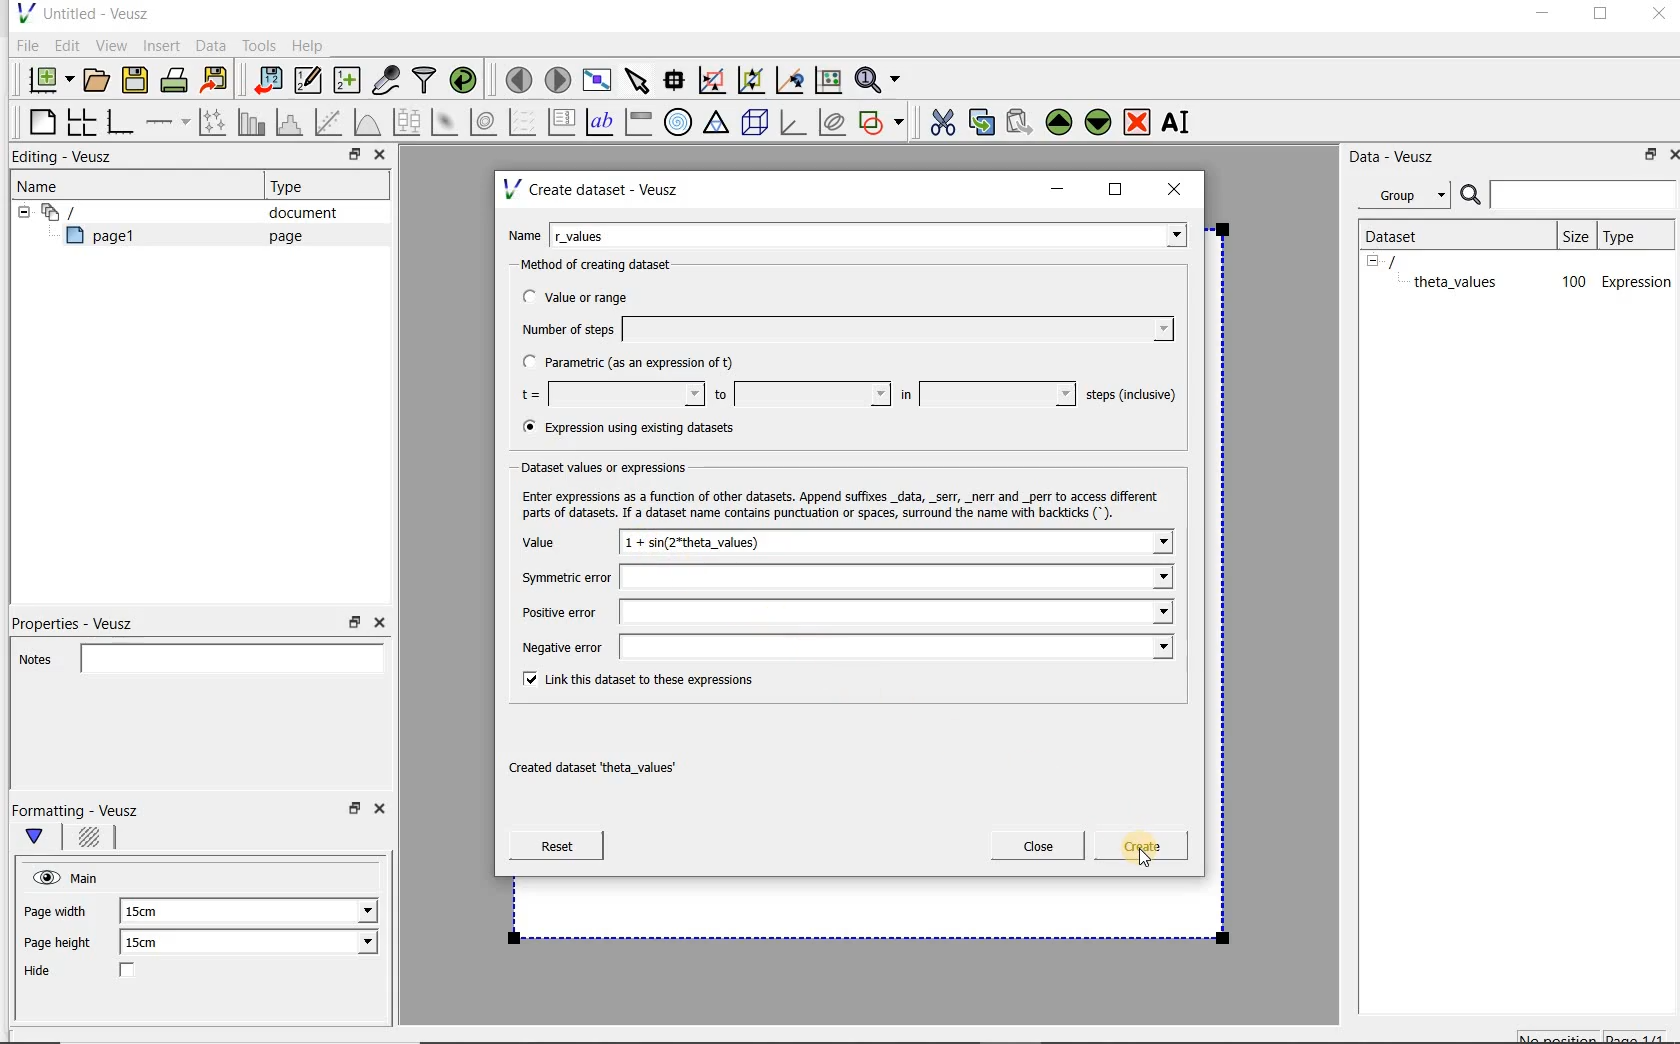 The height and width of the screenshot is (1044, 1680). Describe the element at coordinates (594, 189) in the screenshot. I see `Create dataset - Veusz` at that location.